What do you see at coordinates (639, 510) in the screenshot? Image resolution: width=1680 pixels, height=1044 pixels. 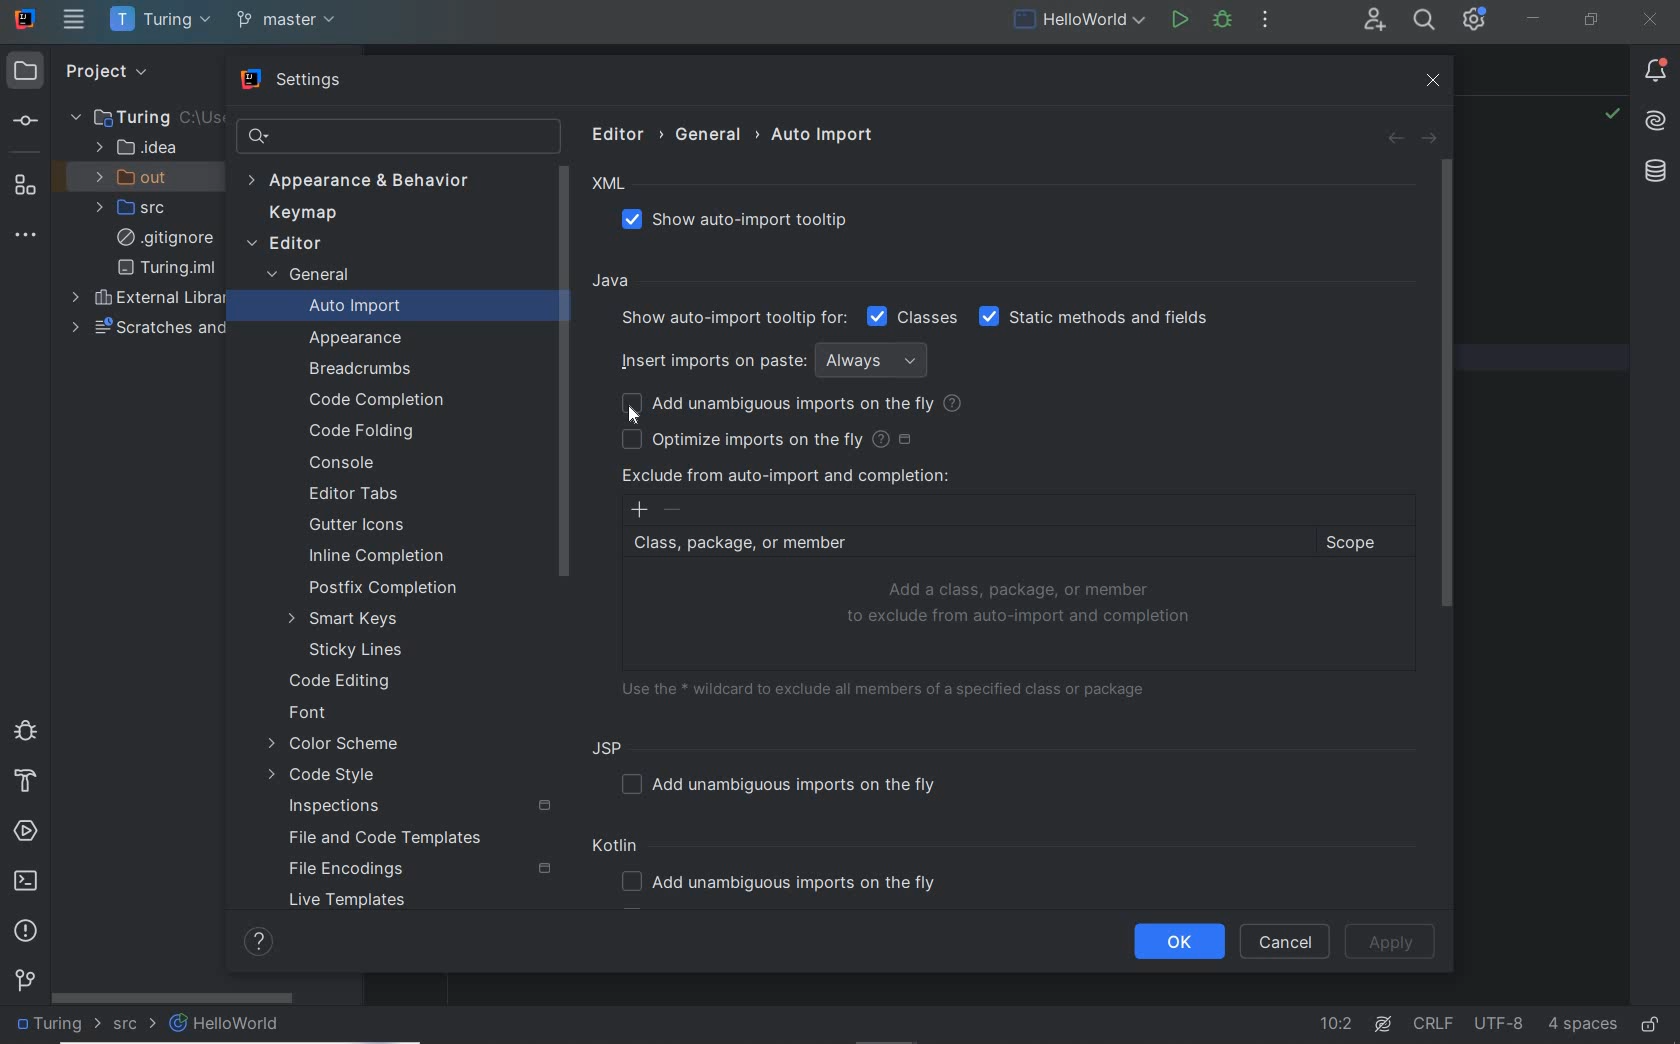 I see `ADD` at bounding box center [639, 510].